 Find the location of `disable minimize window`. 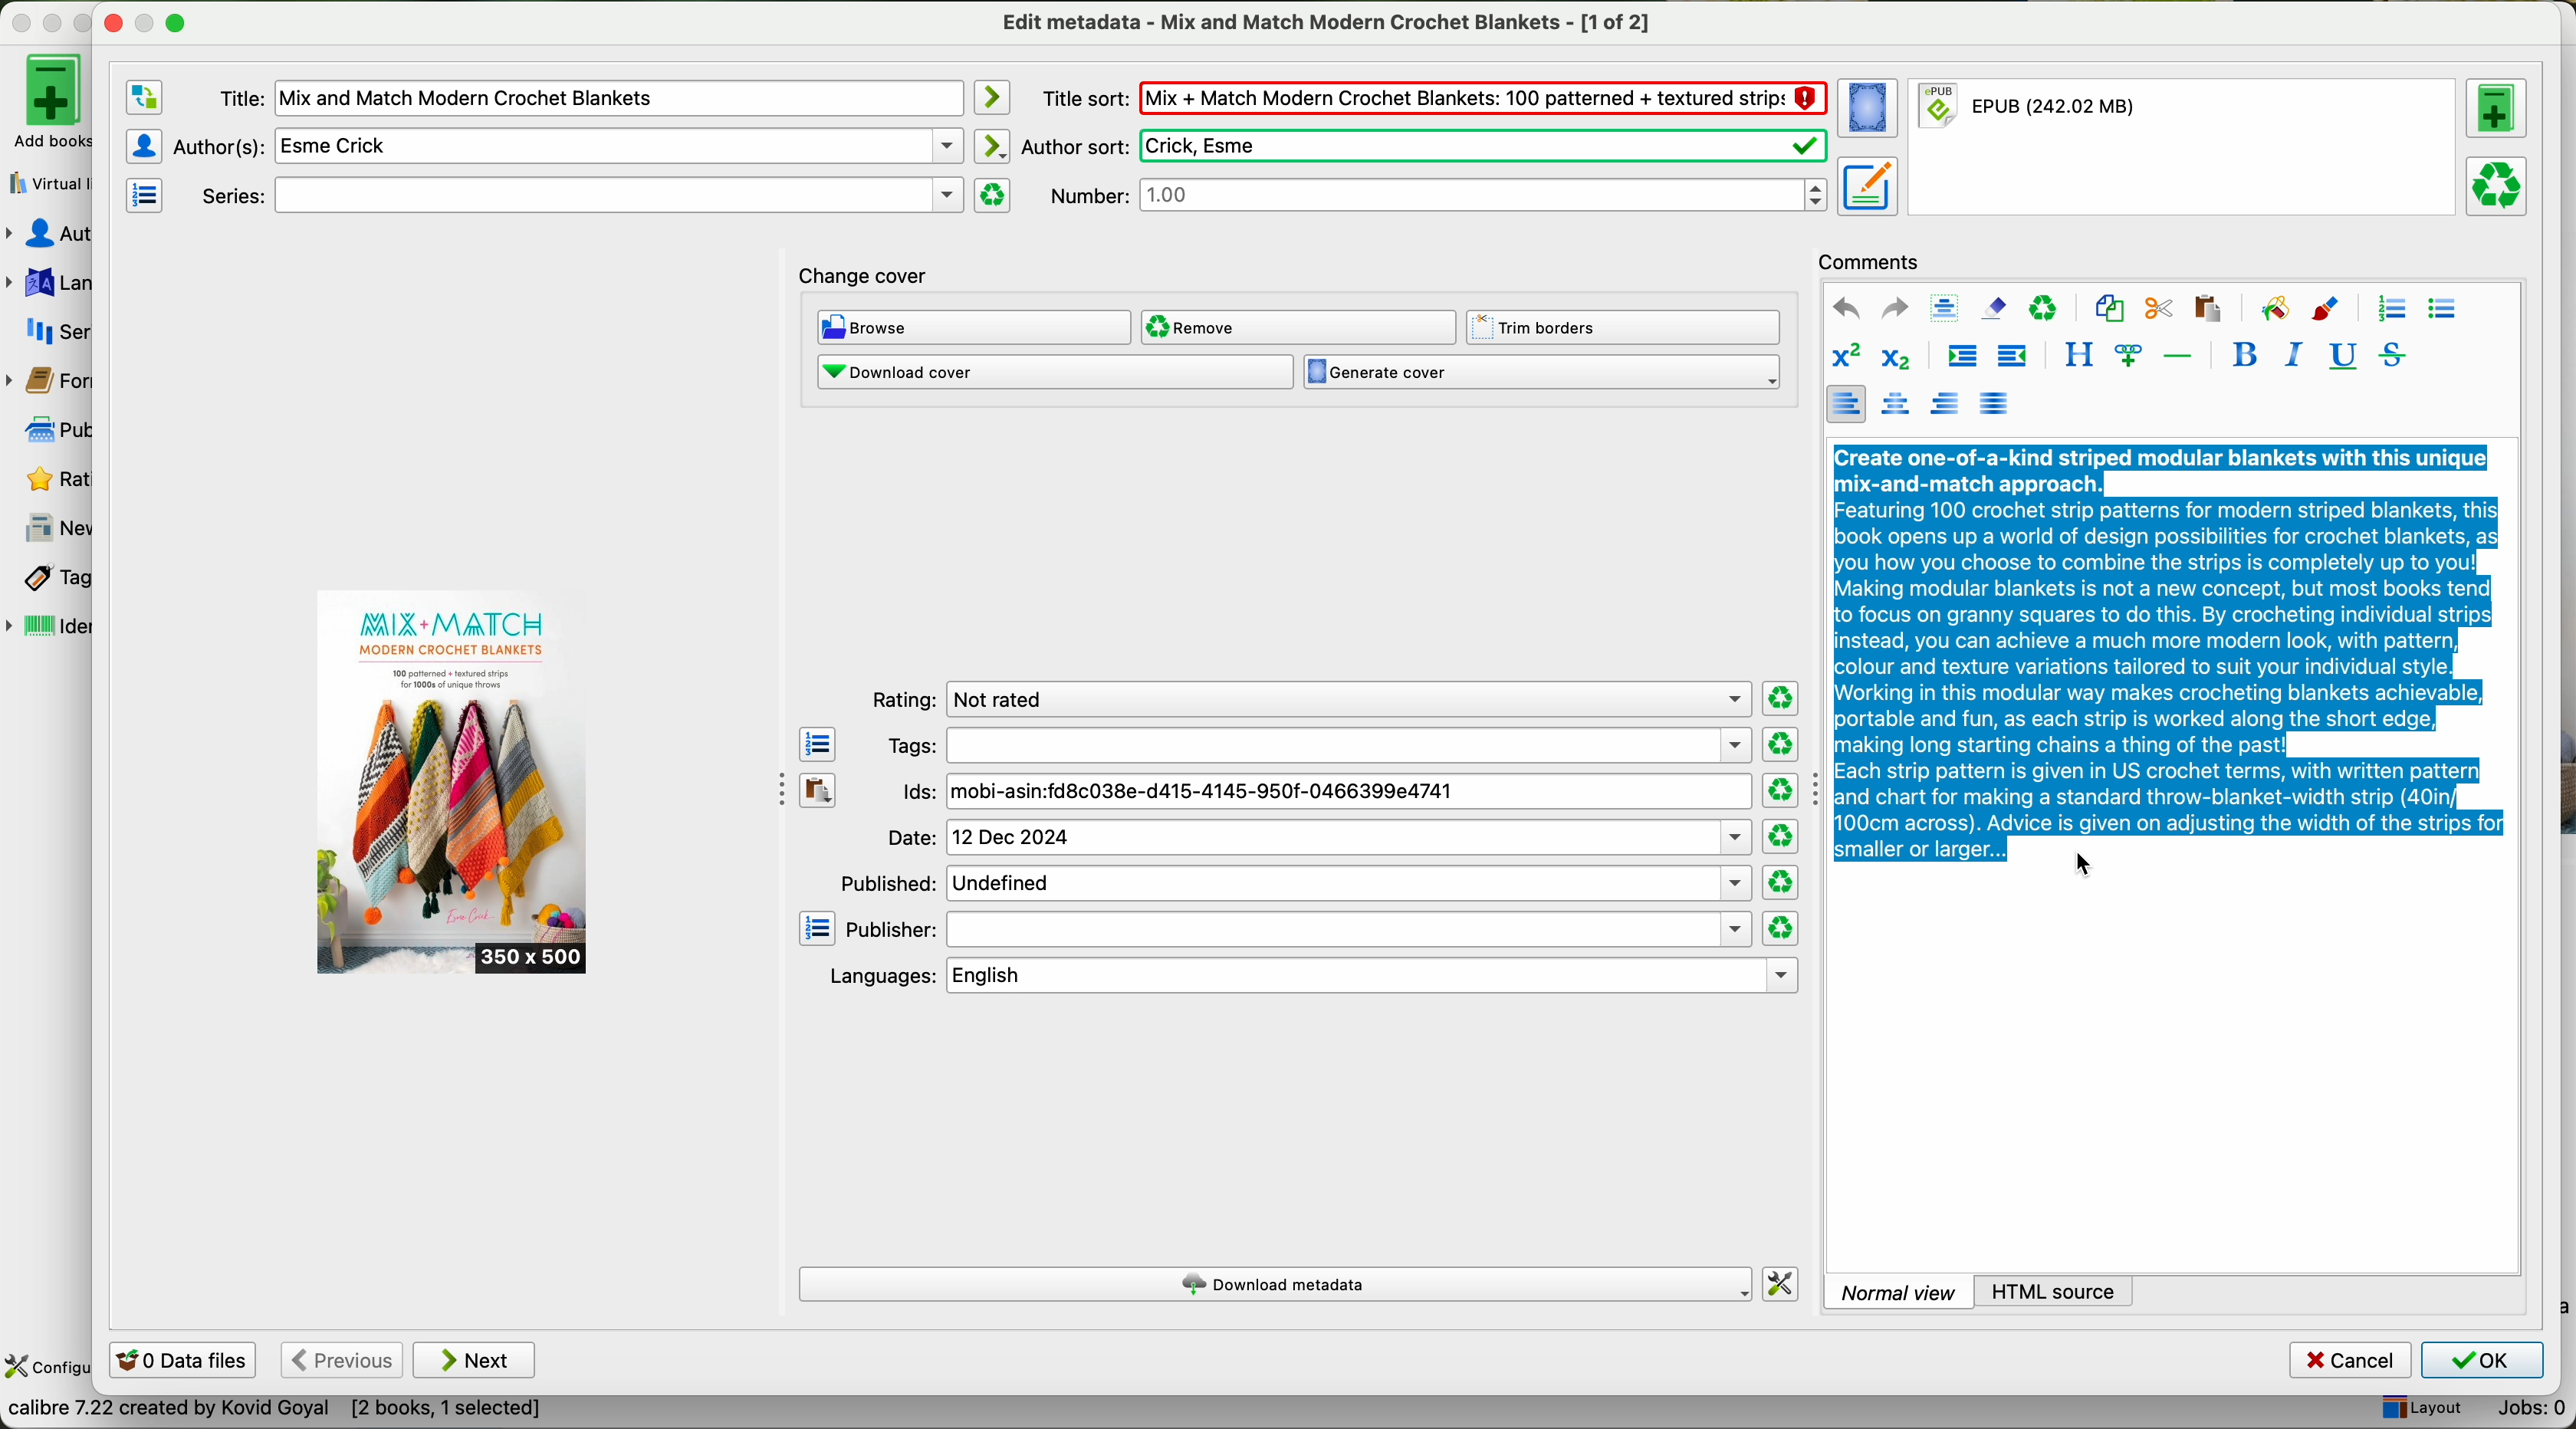

disable minimize window is located at coordinates (151, 21).